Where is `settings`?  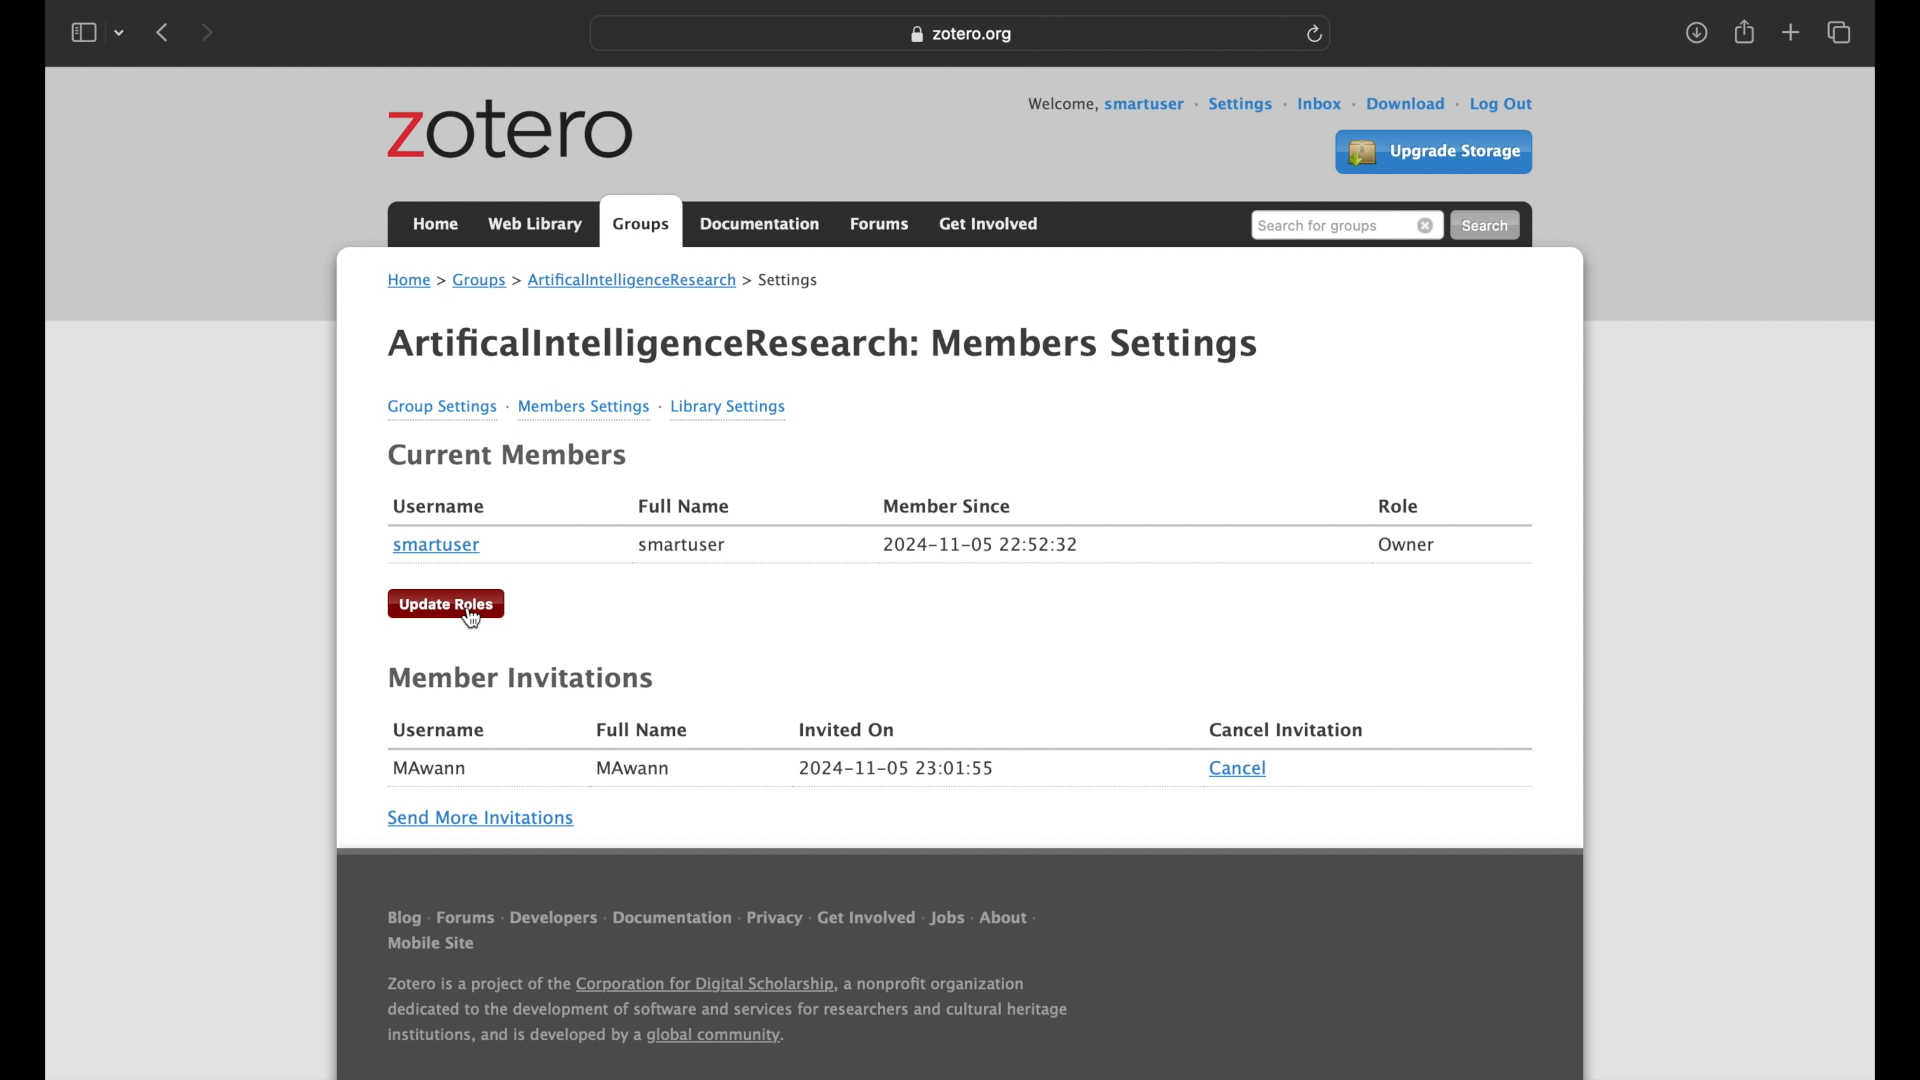 settings is located at coordinates (791, 281).